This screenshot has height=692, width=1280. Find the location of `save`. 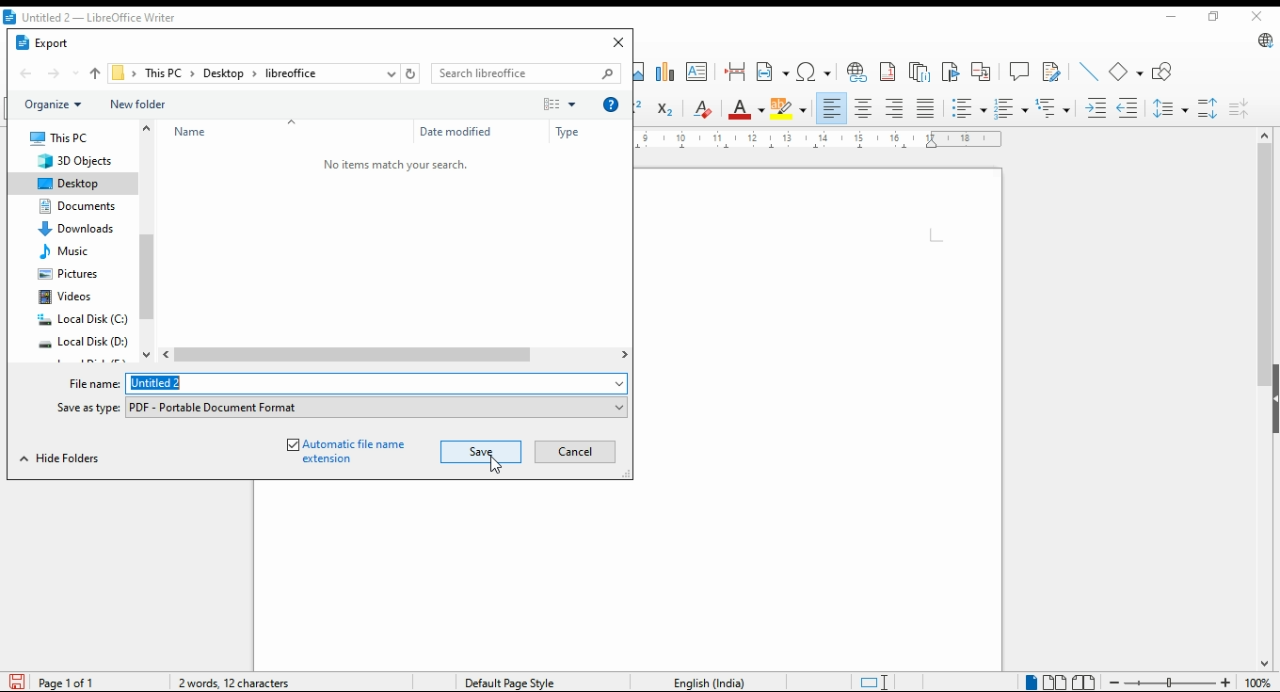

save is located at coordinates (483, 451).